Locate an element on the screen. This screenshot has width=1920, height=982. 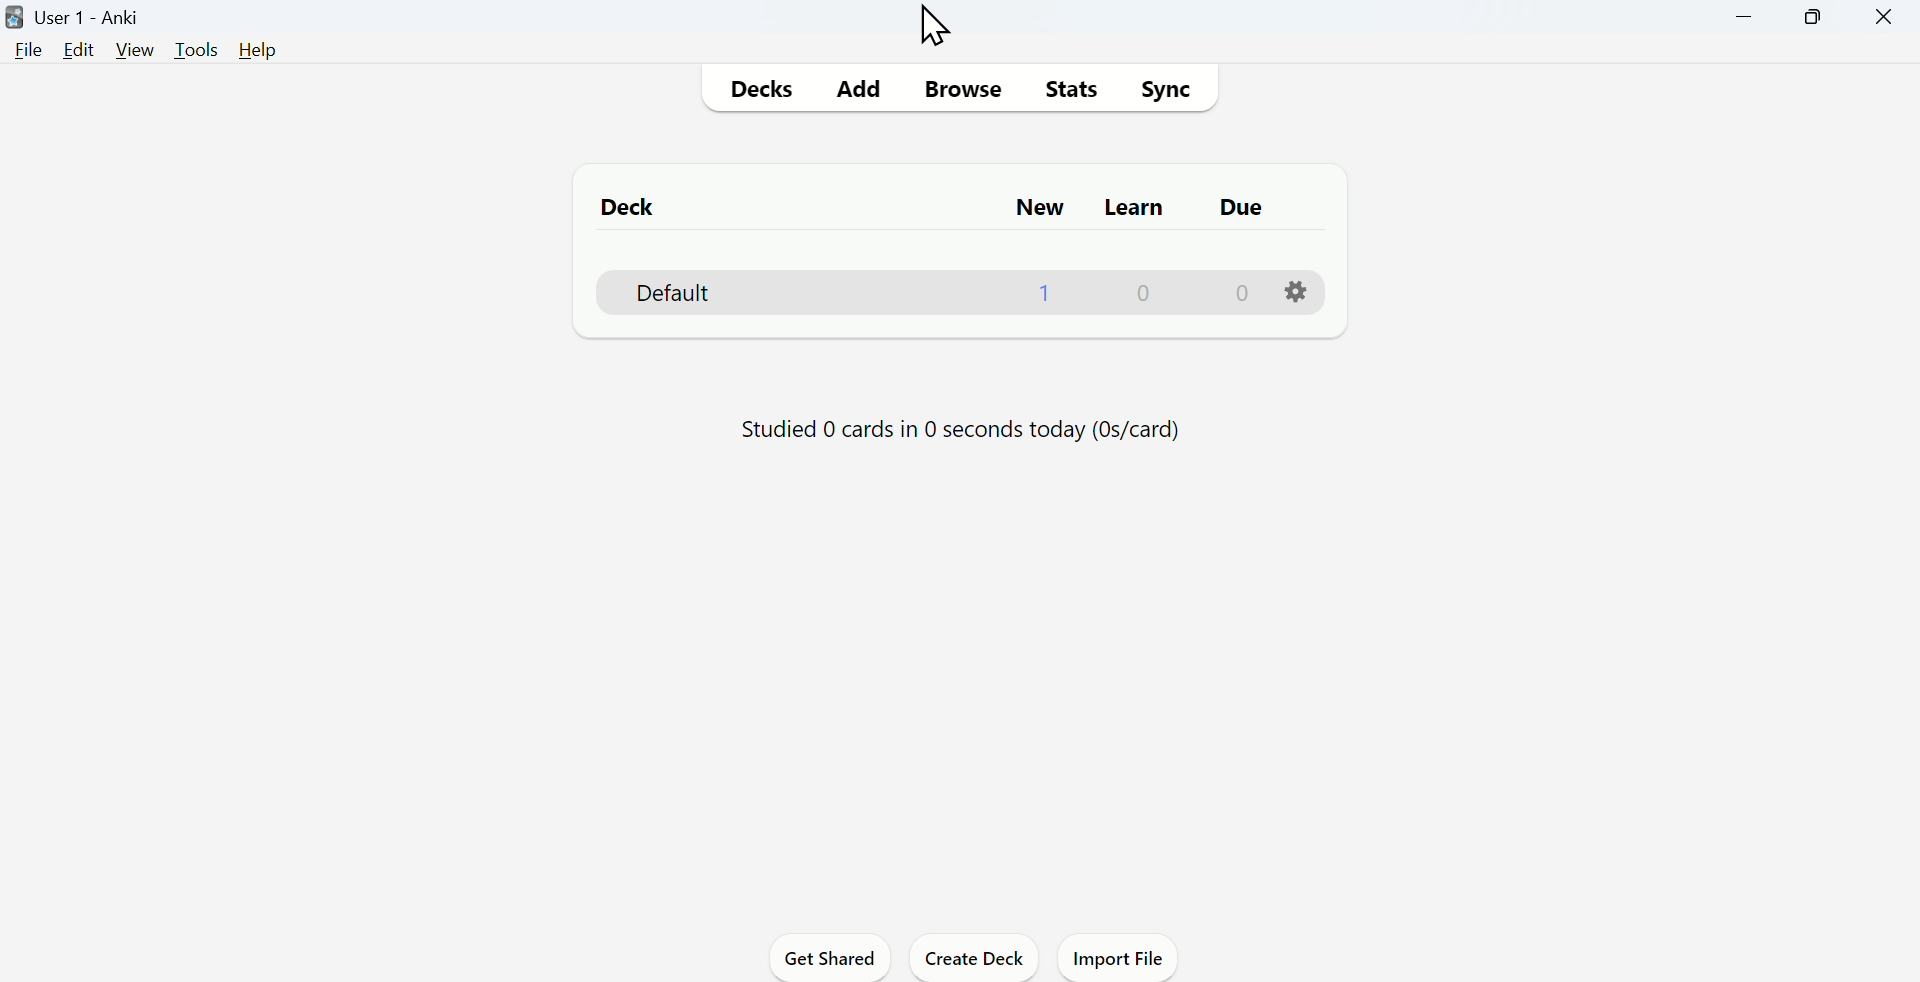
New is located at coordinates (1035, 206).